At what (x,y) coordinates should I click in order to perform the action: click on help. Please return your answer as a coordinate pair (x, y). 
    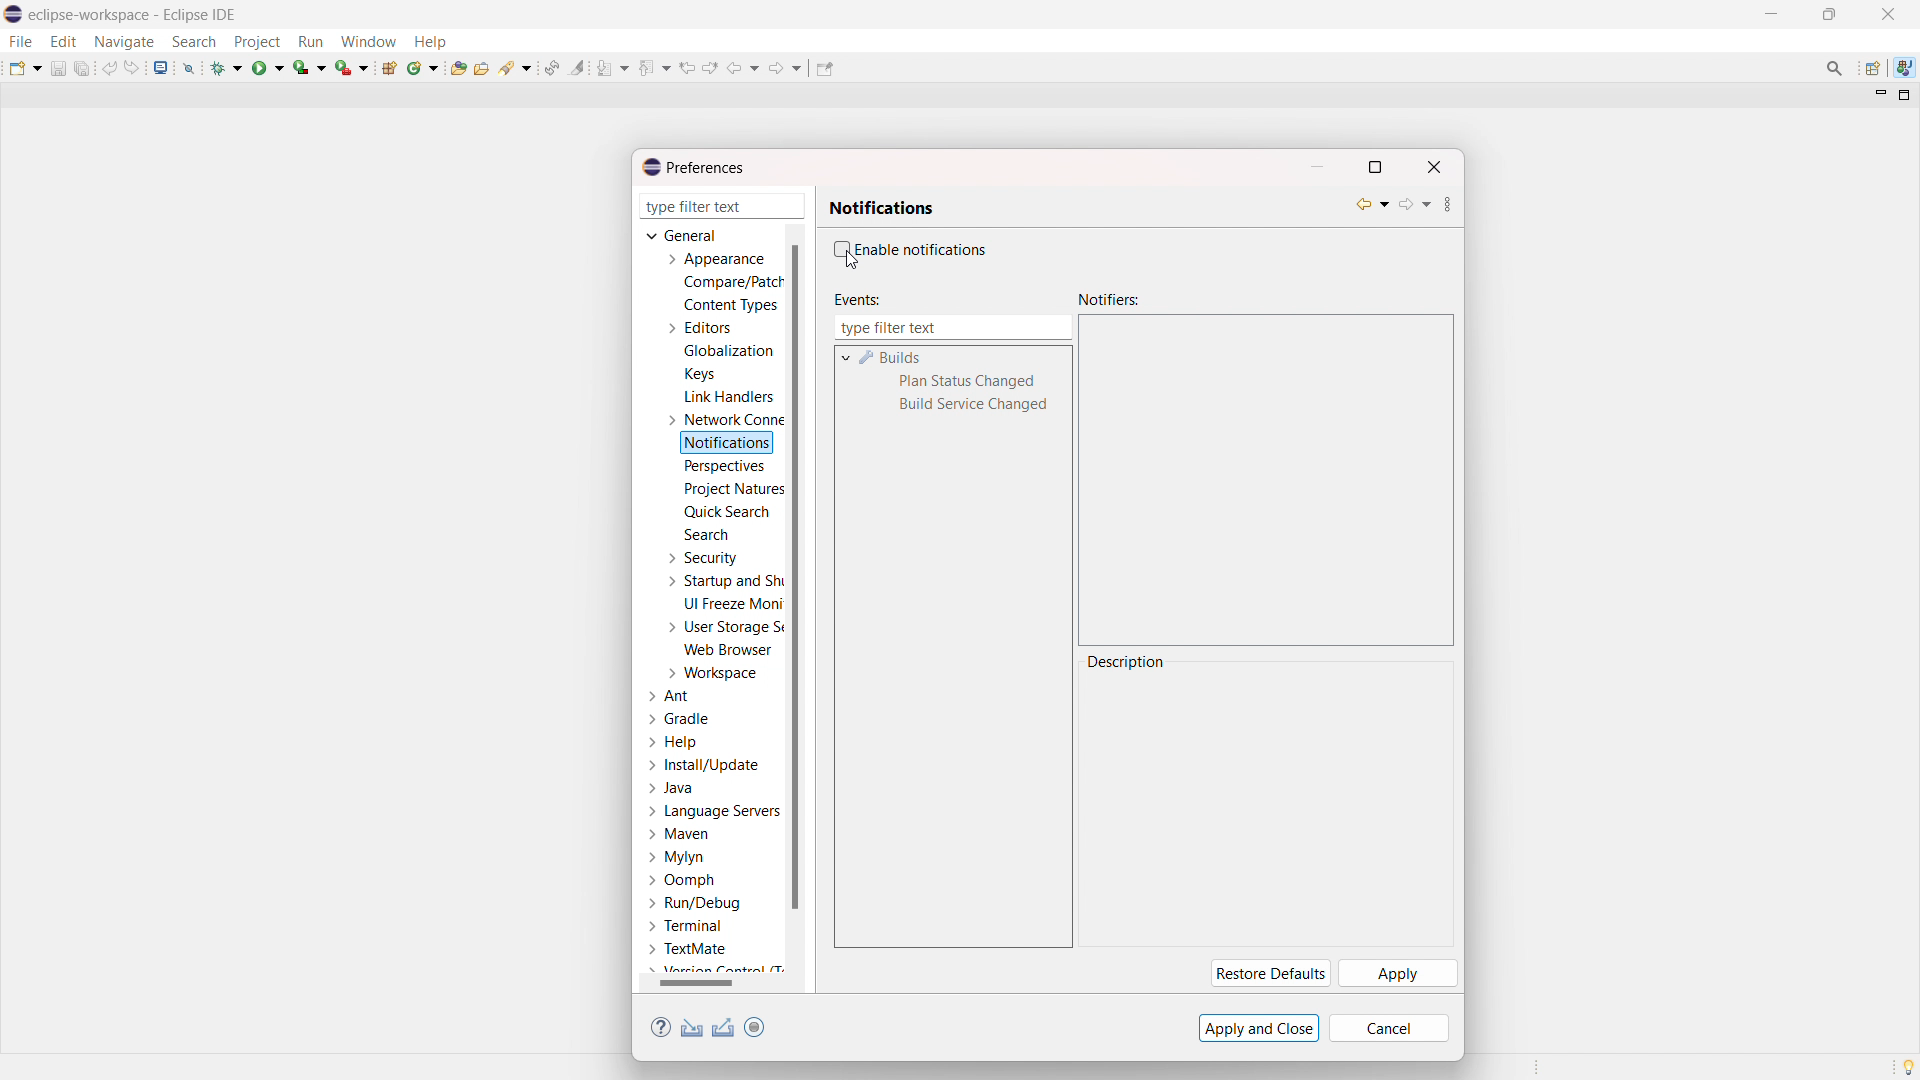
    Looking at the image, I should click on (430, 40).